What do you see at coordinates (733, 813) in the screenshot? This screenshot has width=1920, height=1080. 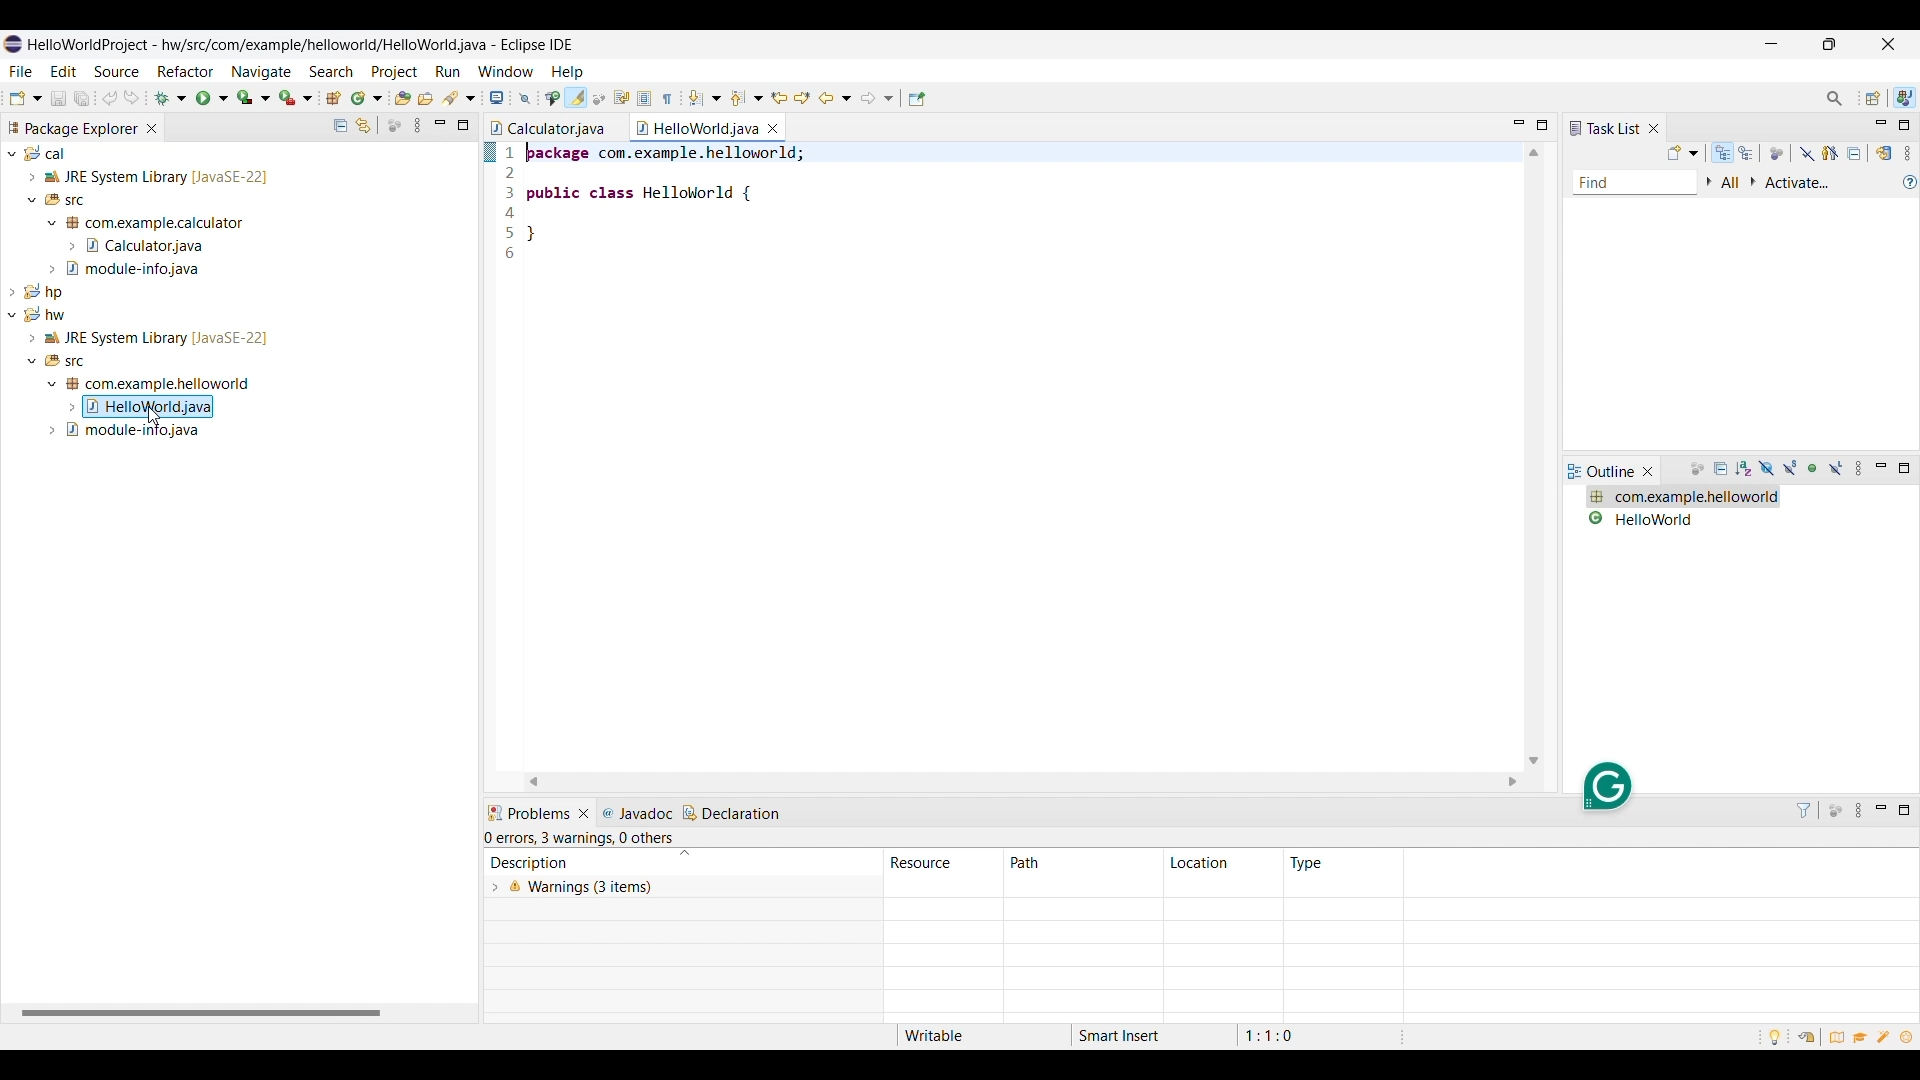 I see `Declaration tab` at bounding box center [733, 813].